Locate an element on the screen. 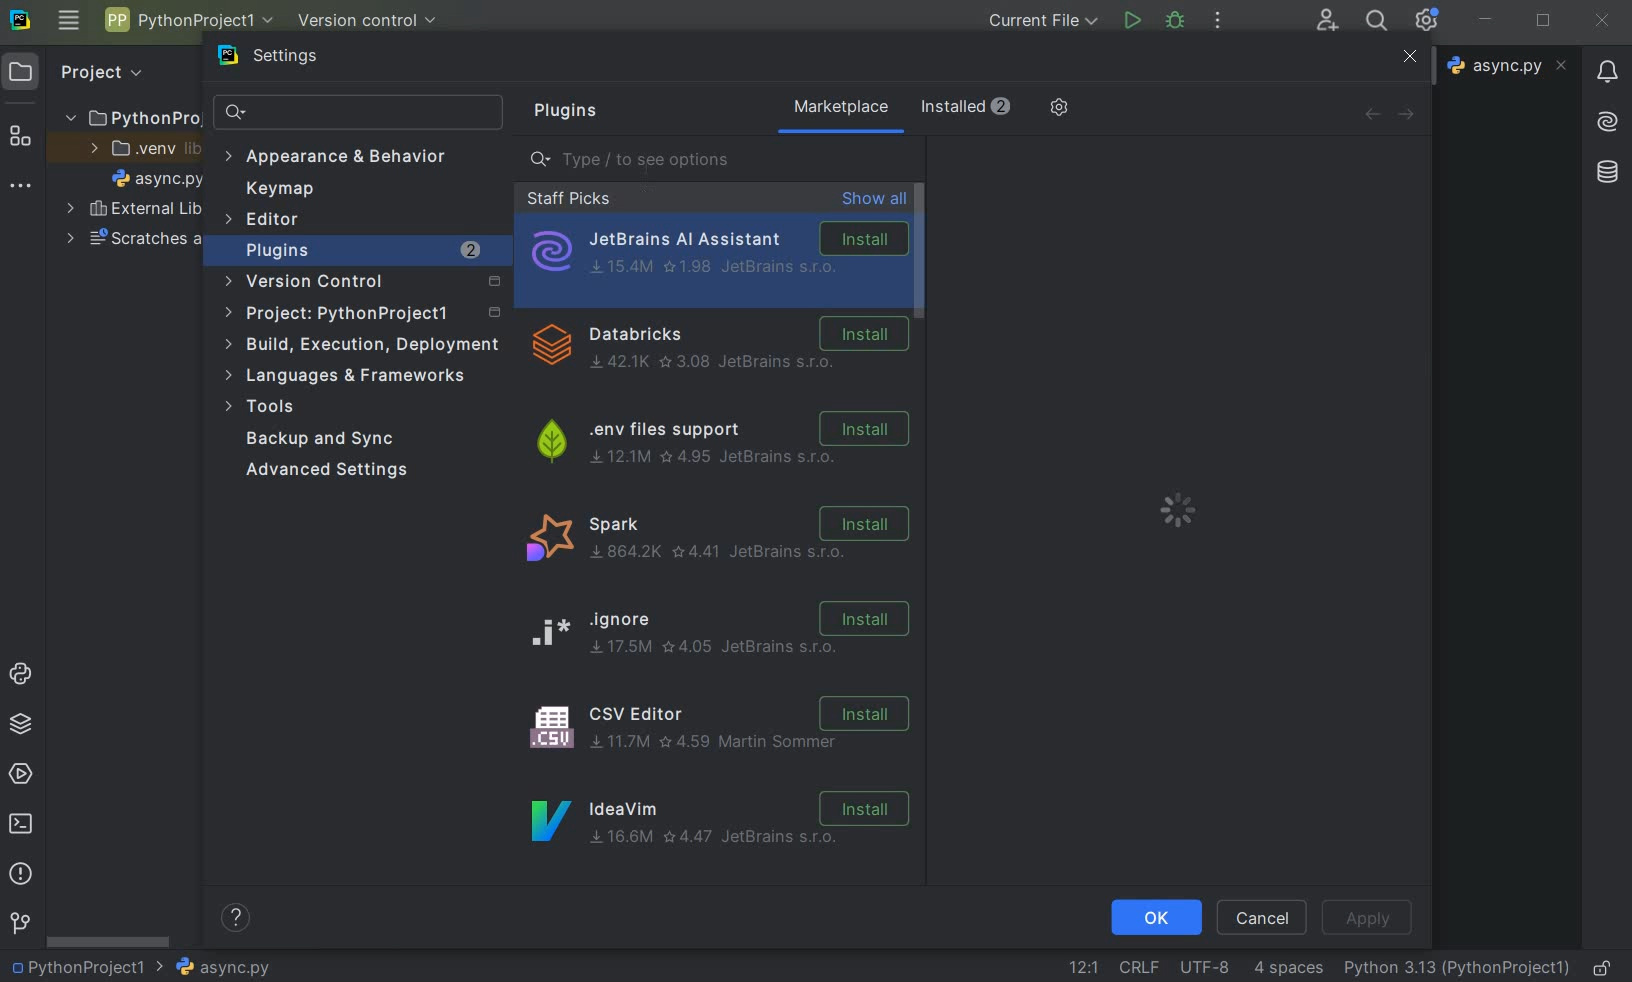 The image size is (1632, 982). file name is located at coordinates (158, 178).